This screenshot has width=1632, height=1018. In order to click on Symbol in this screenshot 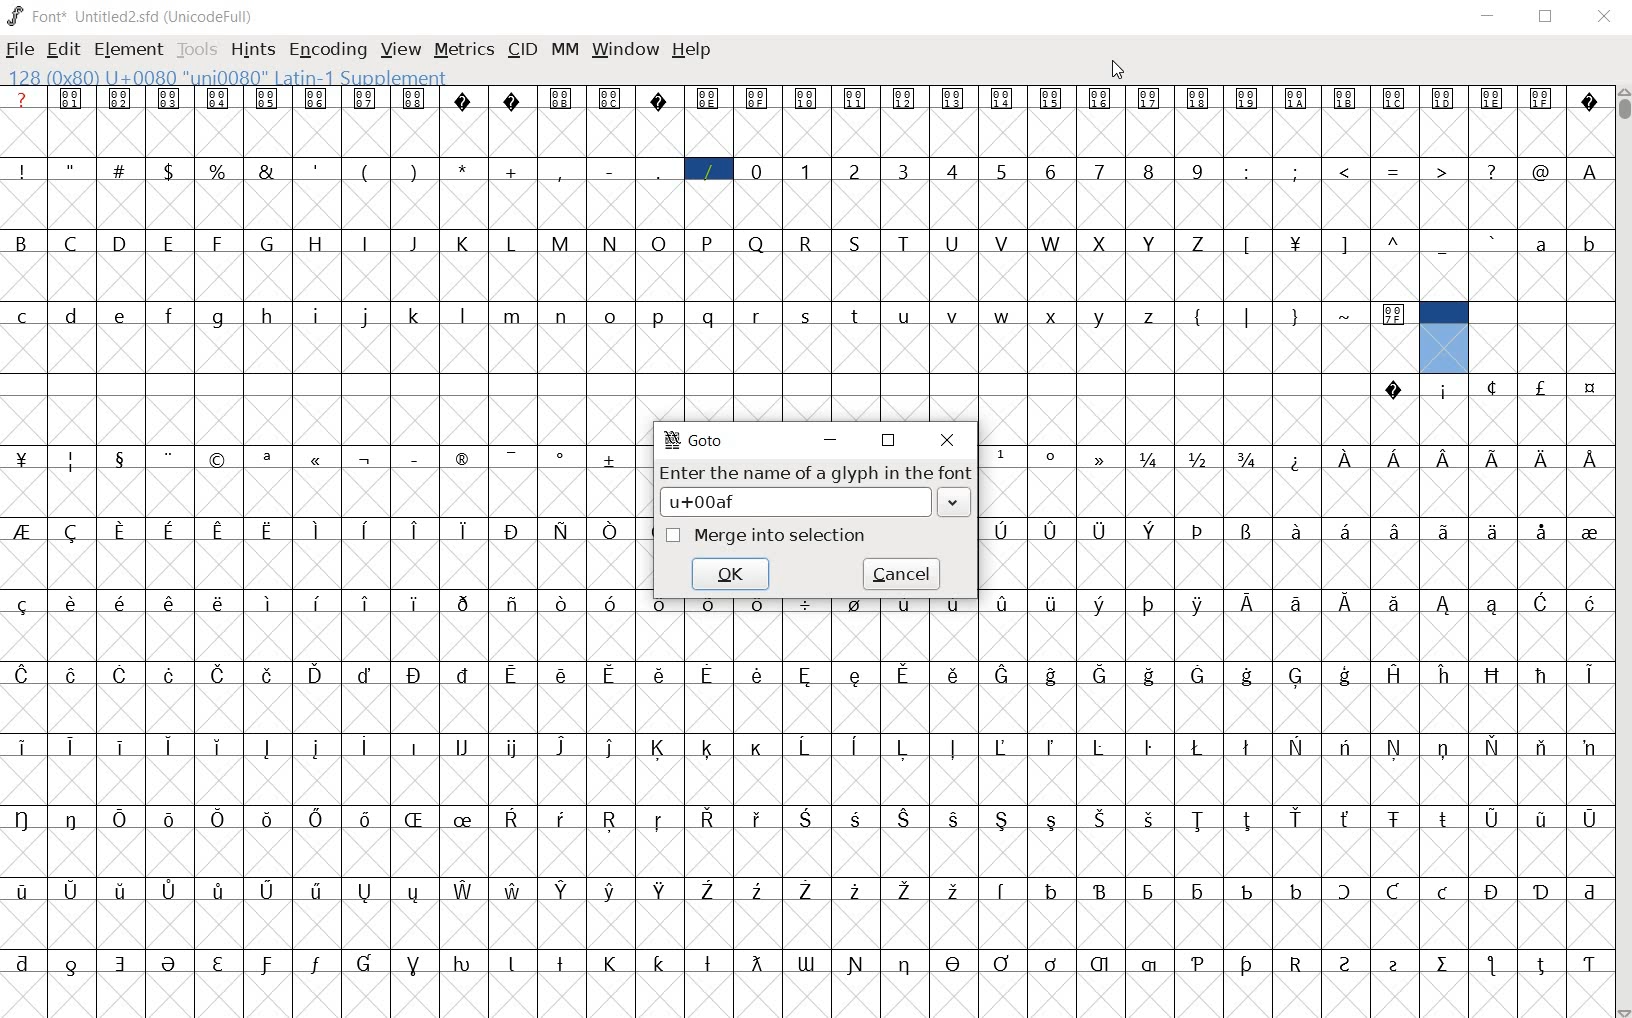, I will do `click(366, 745)`.